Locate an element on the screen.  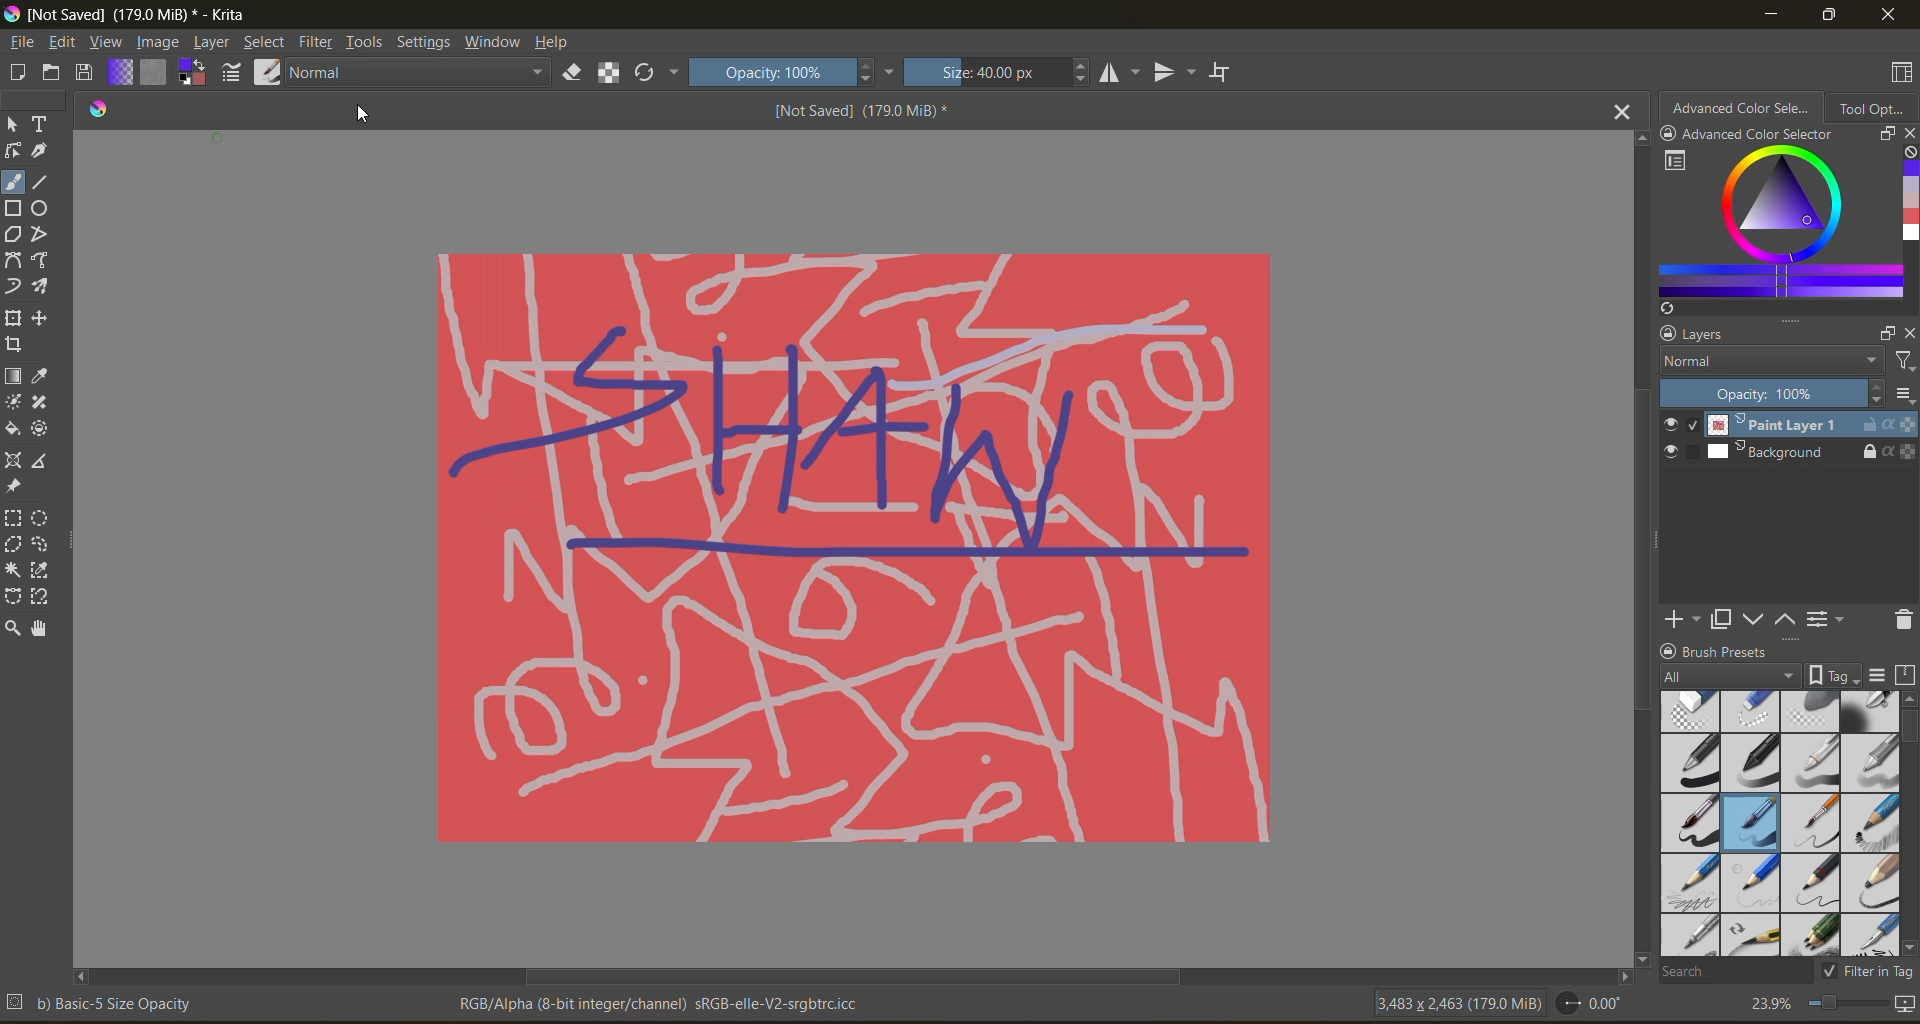
scroll up is located at coordinates (1638, 139).